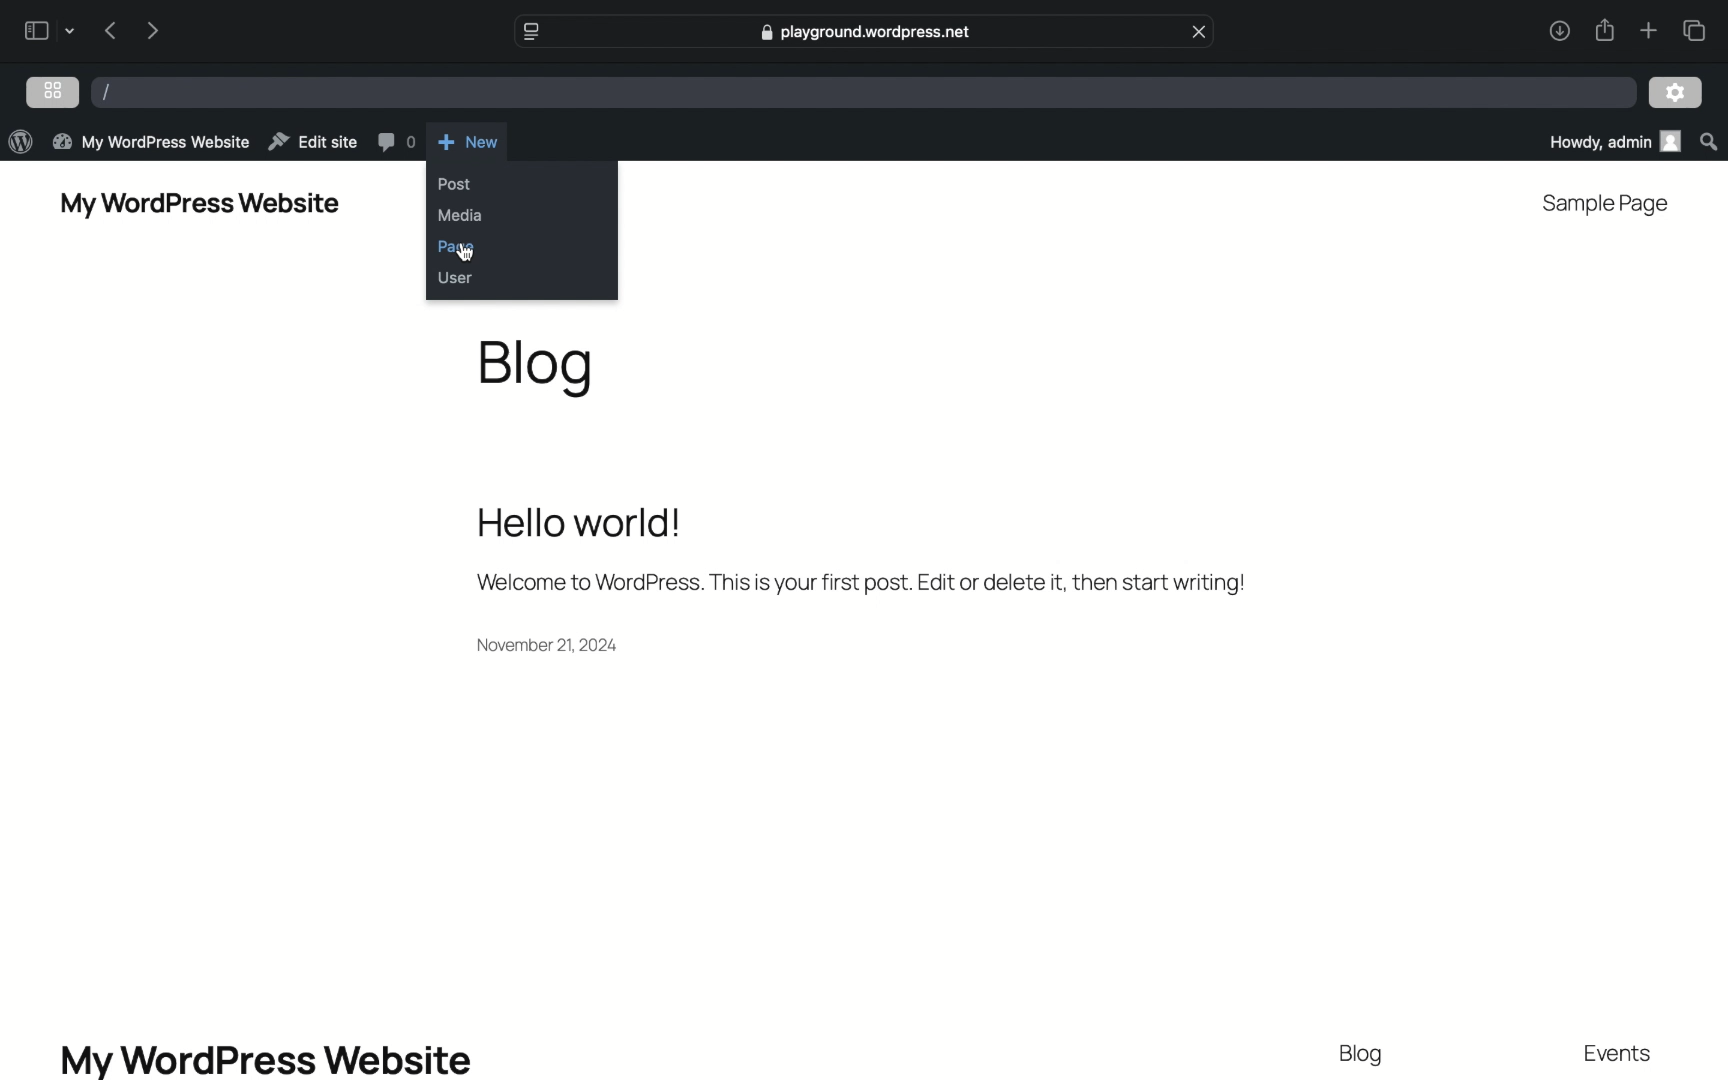  What do you see at coordinates (1697, 30) in the screenshot?
I see `show tab overview` at bounding box center [1697, 30].